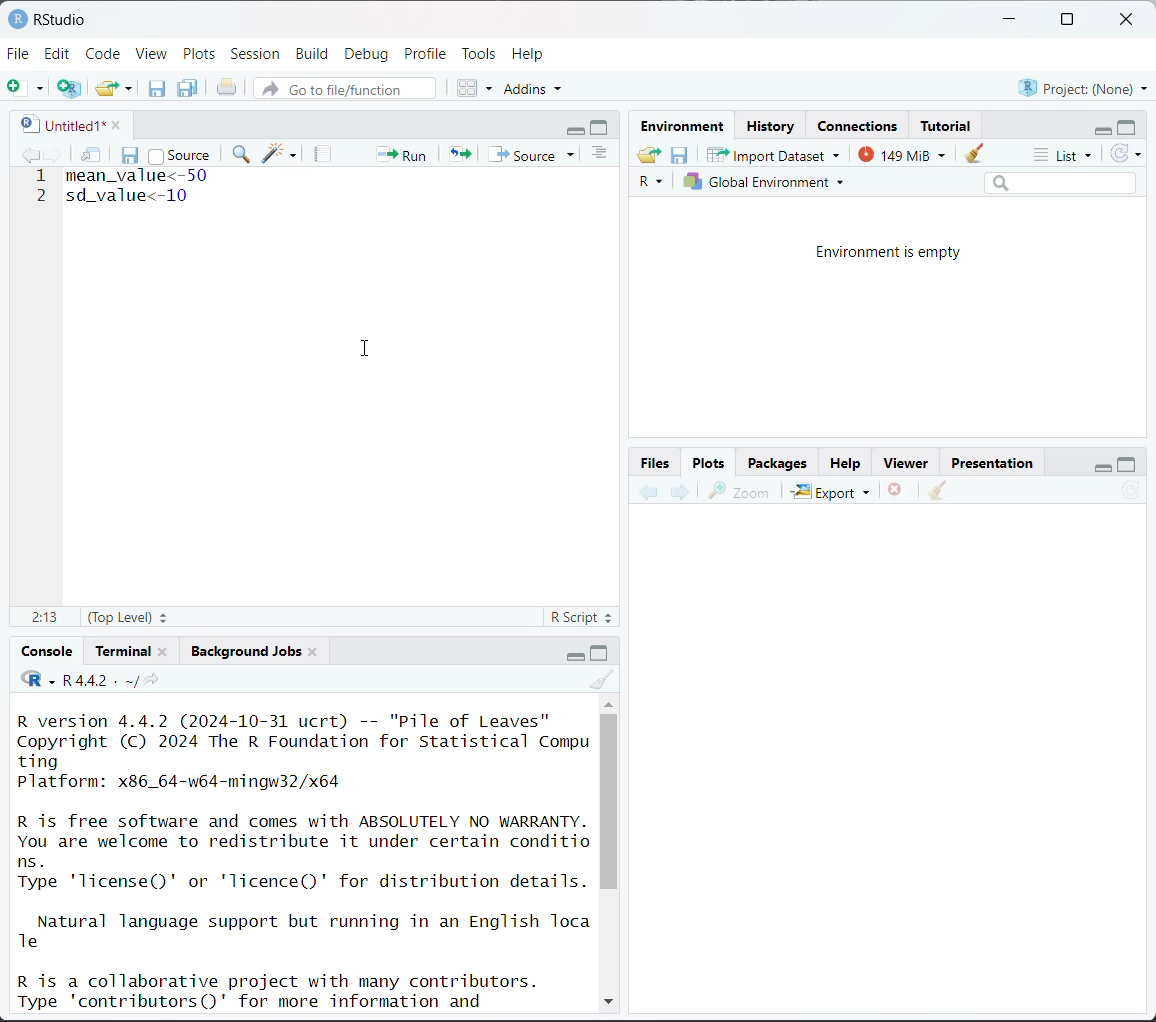 The width and height of the screenshot is (1156, 1022). What do you see at coordinates (131, 153) in the screenshot?
I see `save current document` at bounding box center [131, 153].